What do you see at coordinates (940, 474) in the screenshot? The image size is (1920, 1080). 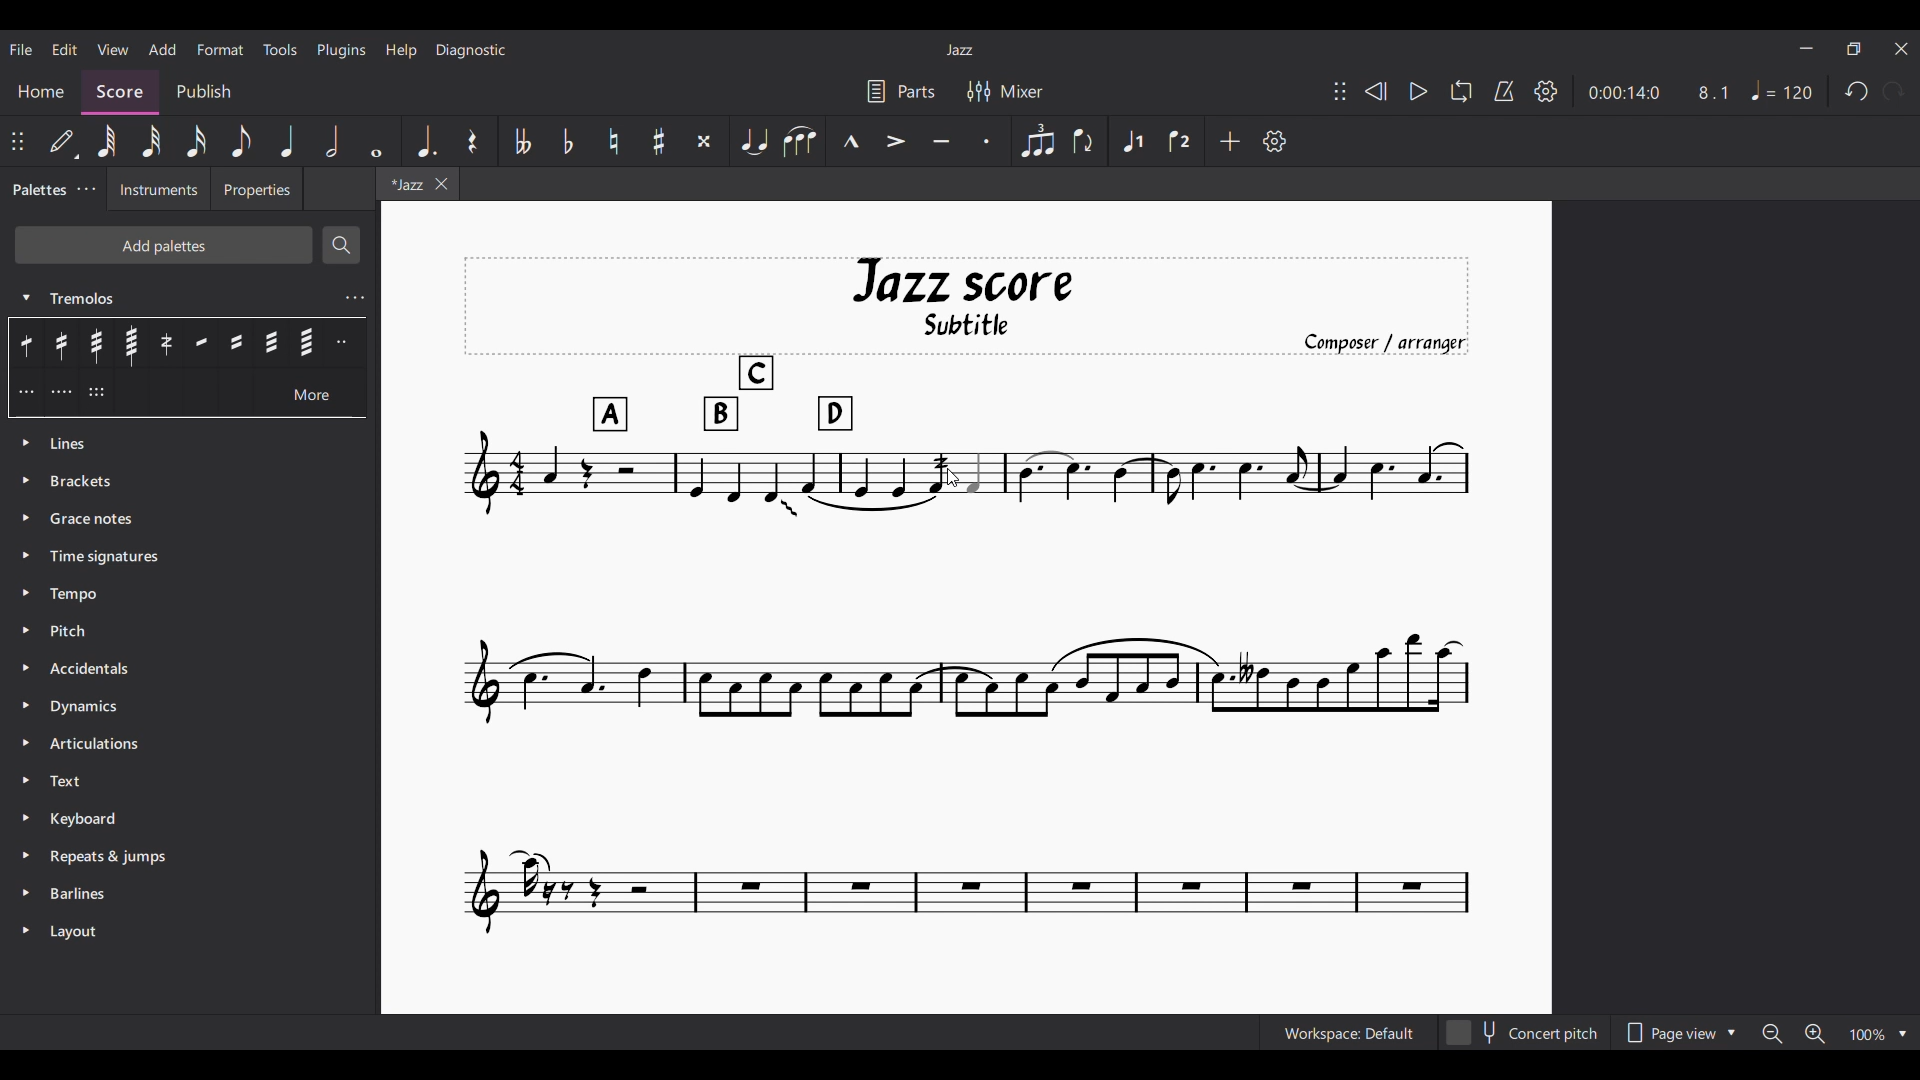 I see `Tremolo added to note` at bounding box center [940, 474].